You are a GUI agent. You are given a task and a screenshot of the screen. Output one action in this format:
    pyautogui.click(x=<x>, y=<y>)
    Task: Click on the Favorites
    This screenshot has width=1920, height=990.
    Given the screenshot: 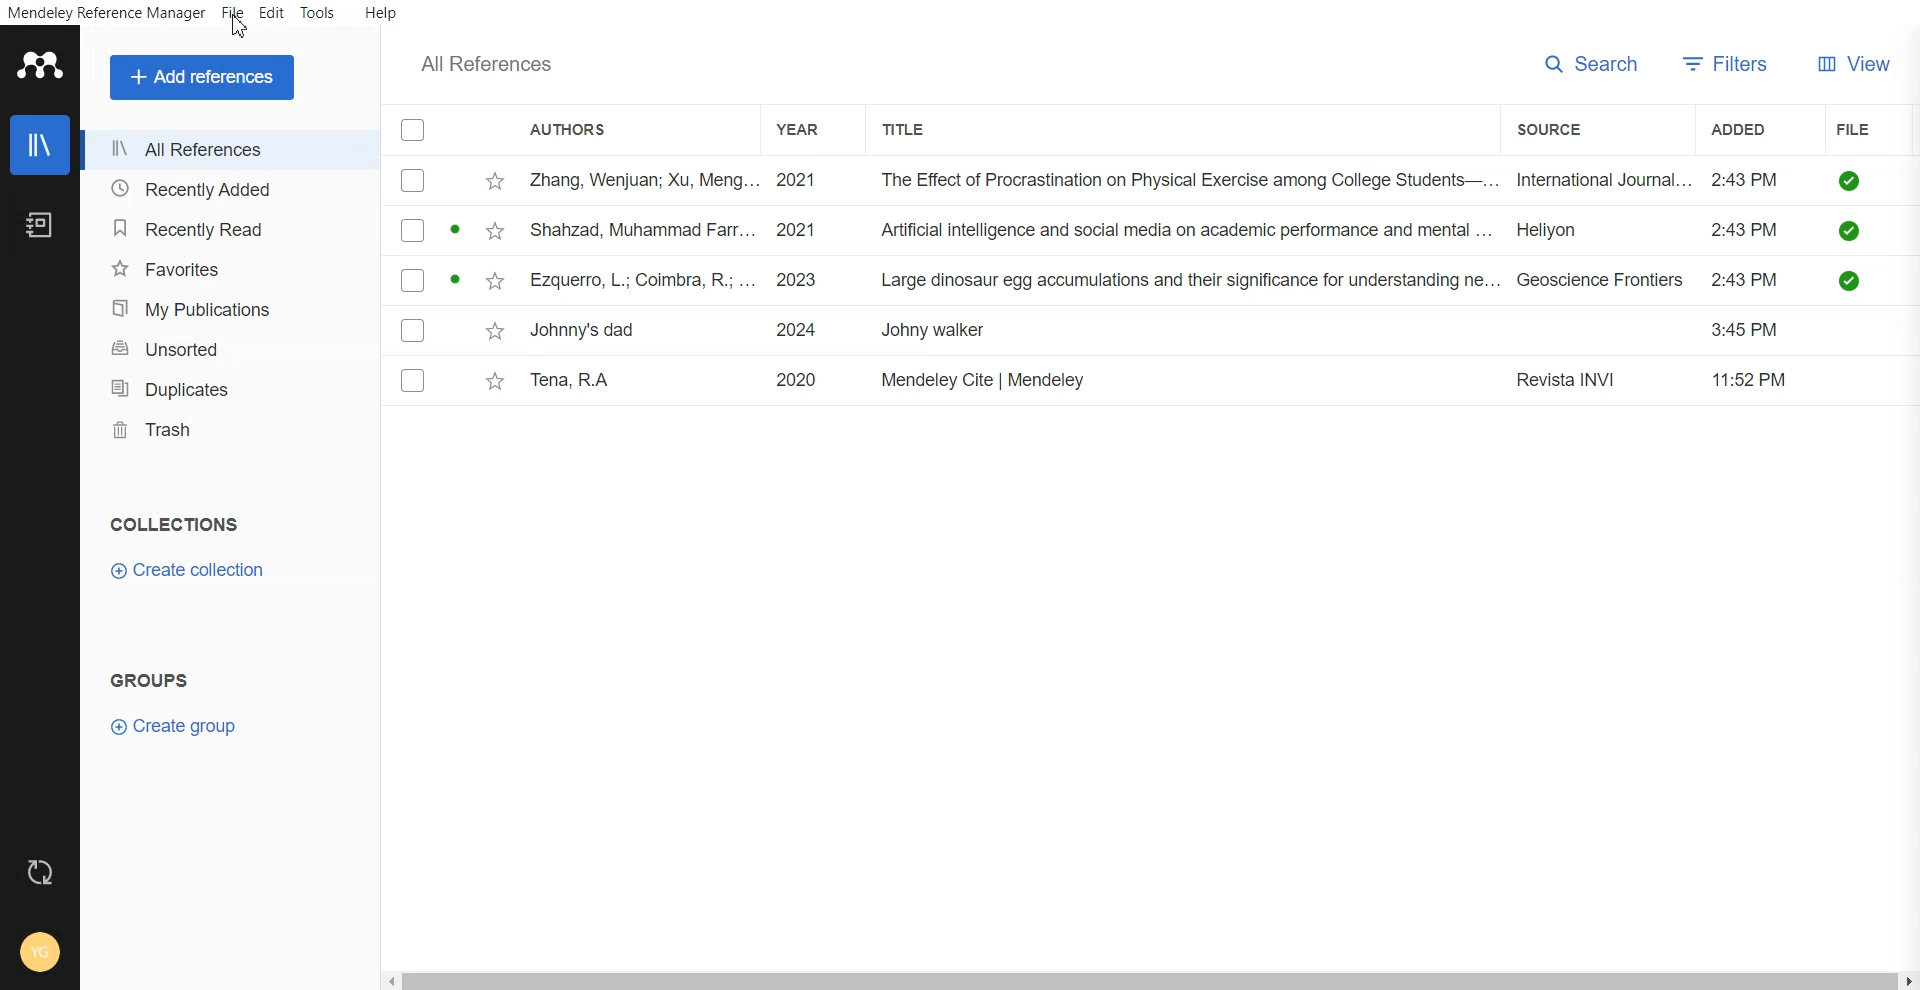 What is the action you would take?
    pyautogui.click(x=222, y=268)
    